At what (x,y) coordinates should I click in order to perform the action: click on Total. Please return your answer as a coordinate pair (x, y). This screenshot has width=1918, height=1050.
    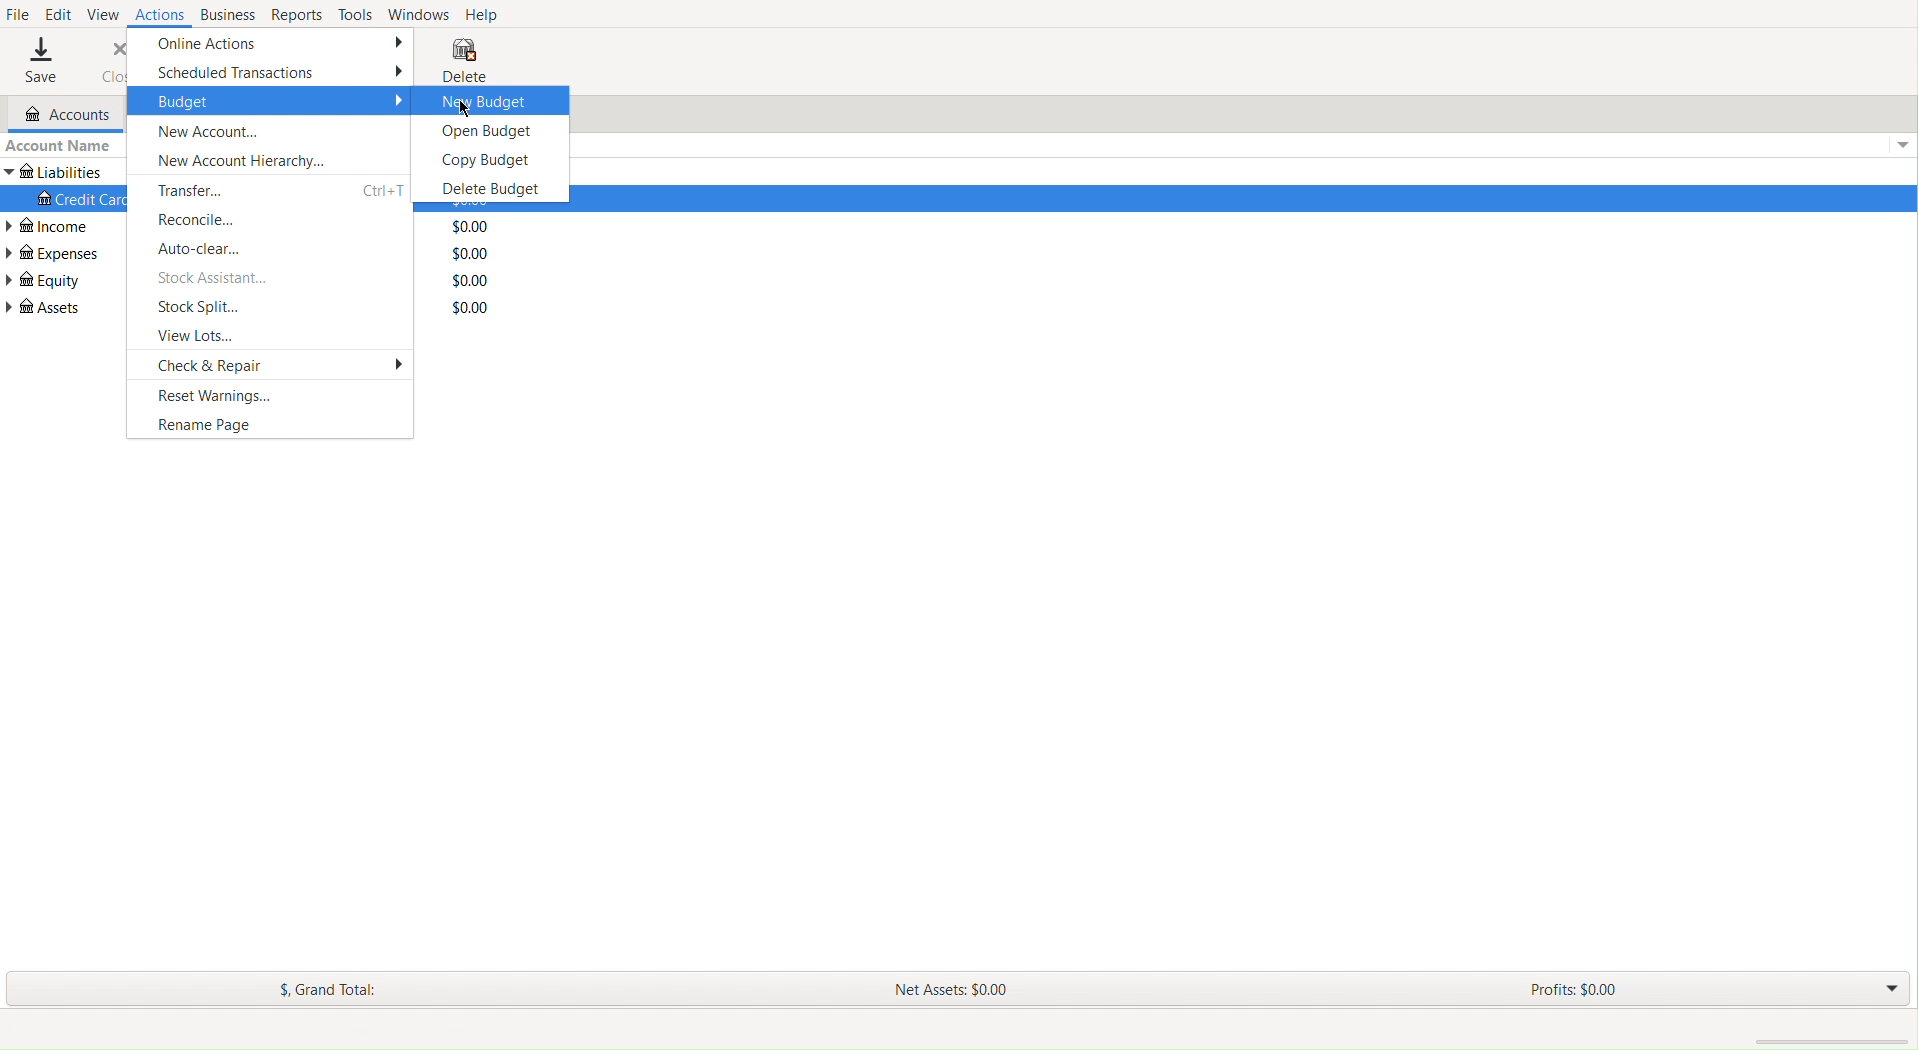
    Looking at the image, I should click on (472, 308).